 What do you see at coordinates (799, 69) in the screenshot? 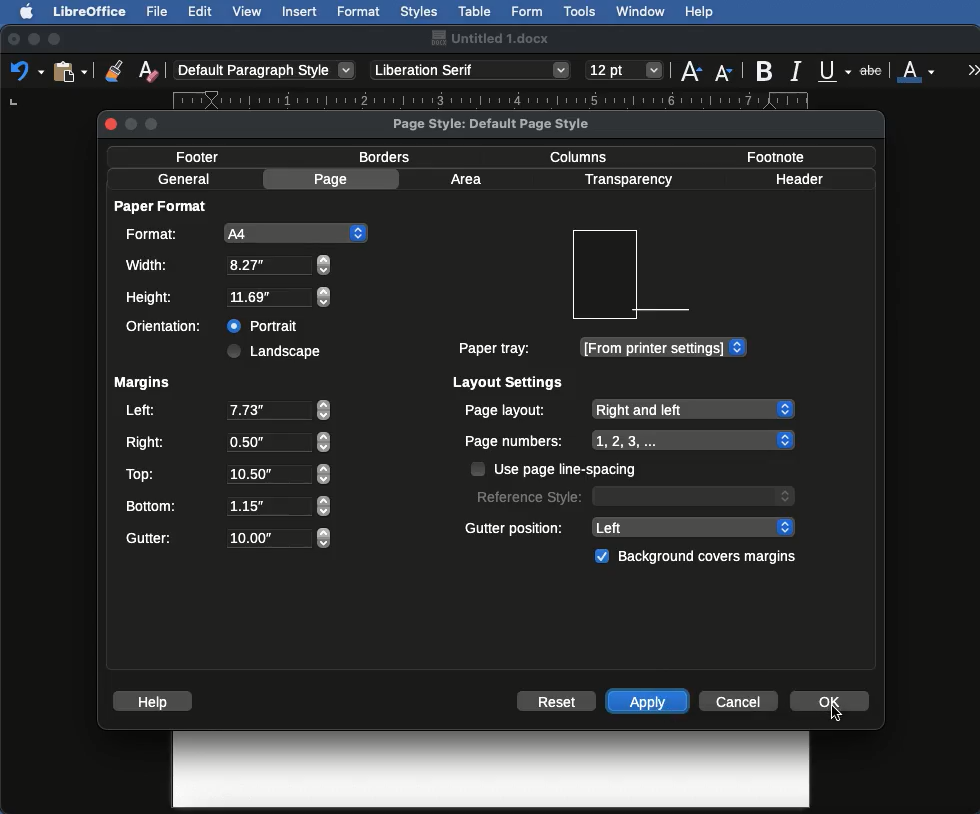
I see `Italics` at bounding box center [799, 69].